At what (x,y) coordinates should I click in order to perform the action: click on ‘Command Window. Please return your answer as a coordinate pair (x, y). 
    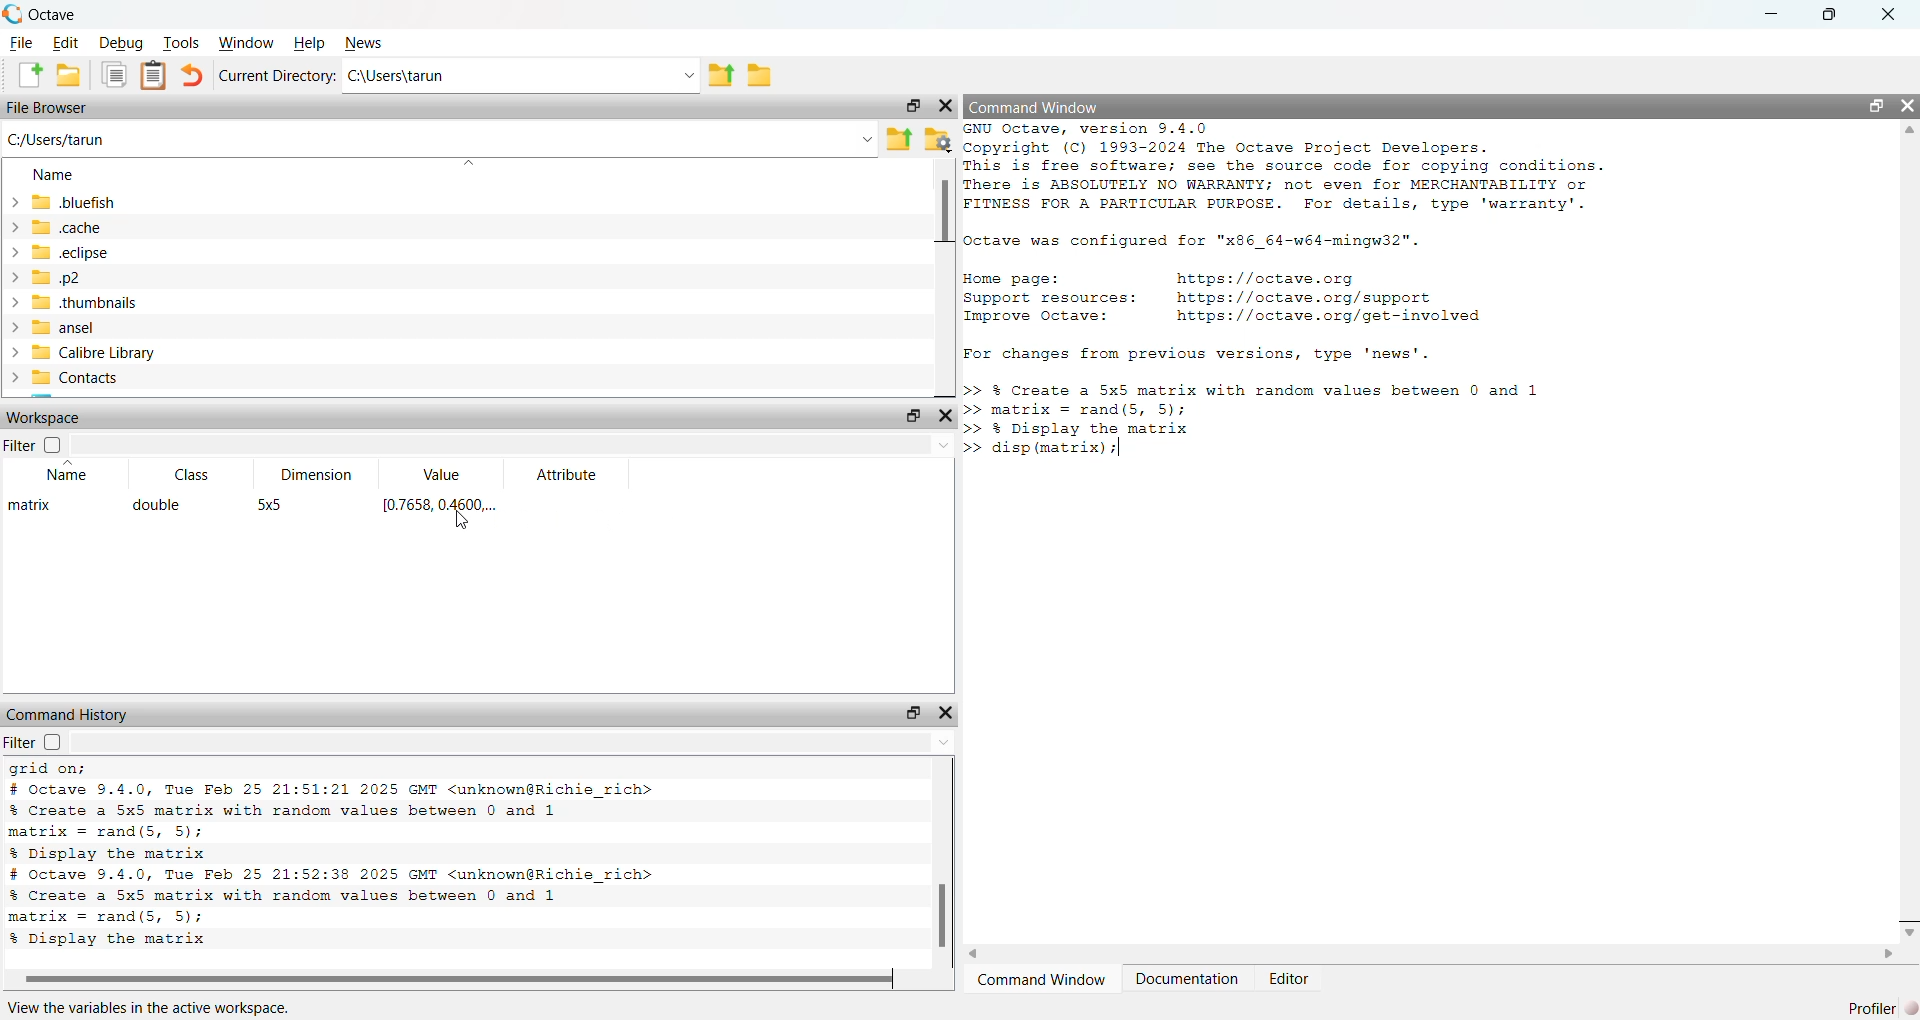
    Looking at the image, I should click on (1041, 980).